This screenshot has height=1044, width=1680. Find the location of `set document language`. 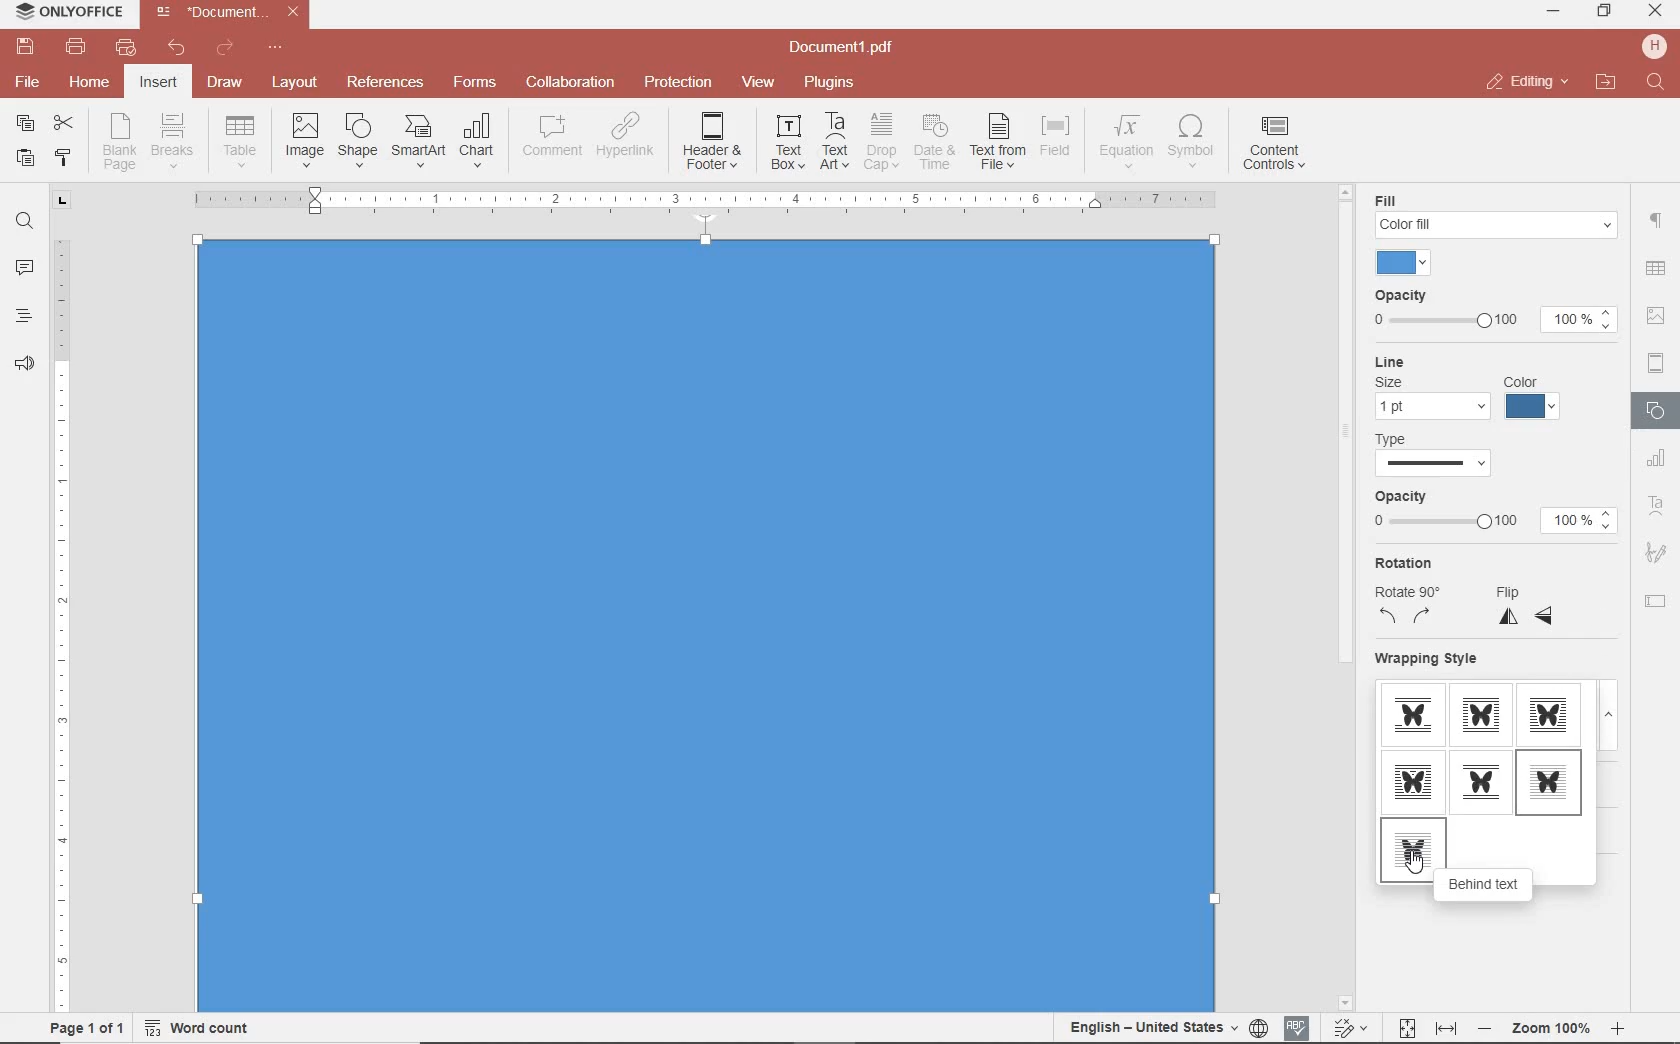

set document language is located at coordinates (1166, 1027).